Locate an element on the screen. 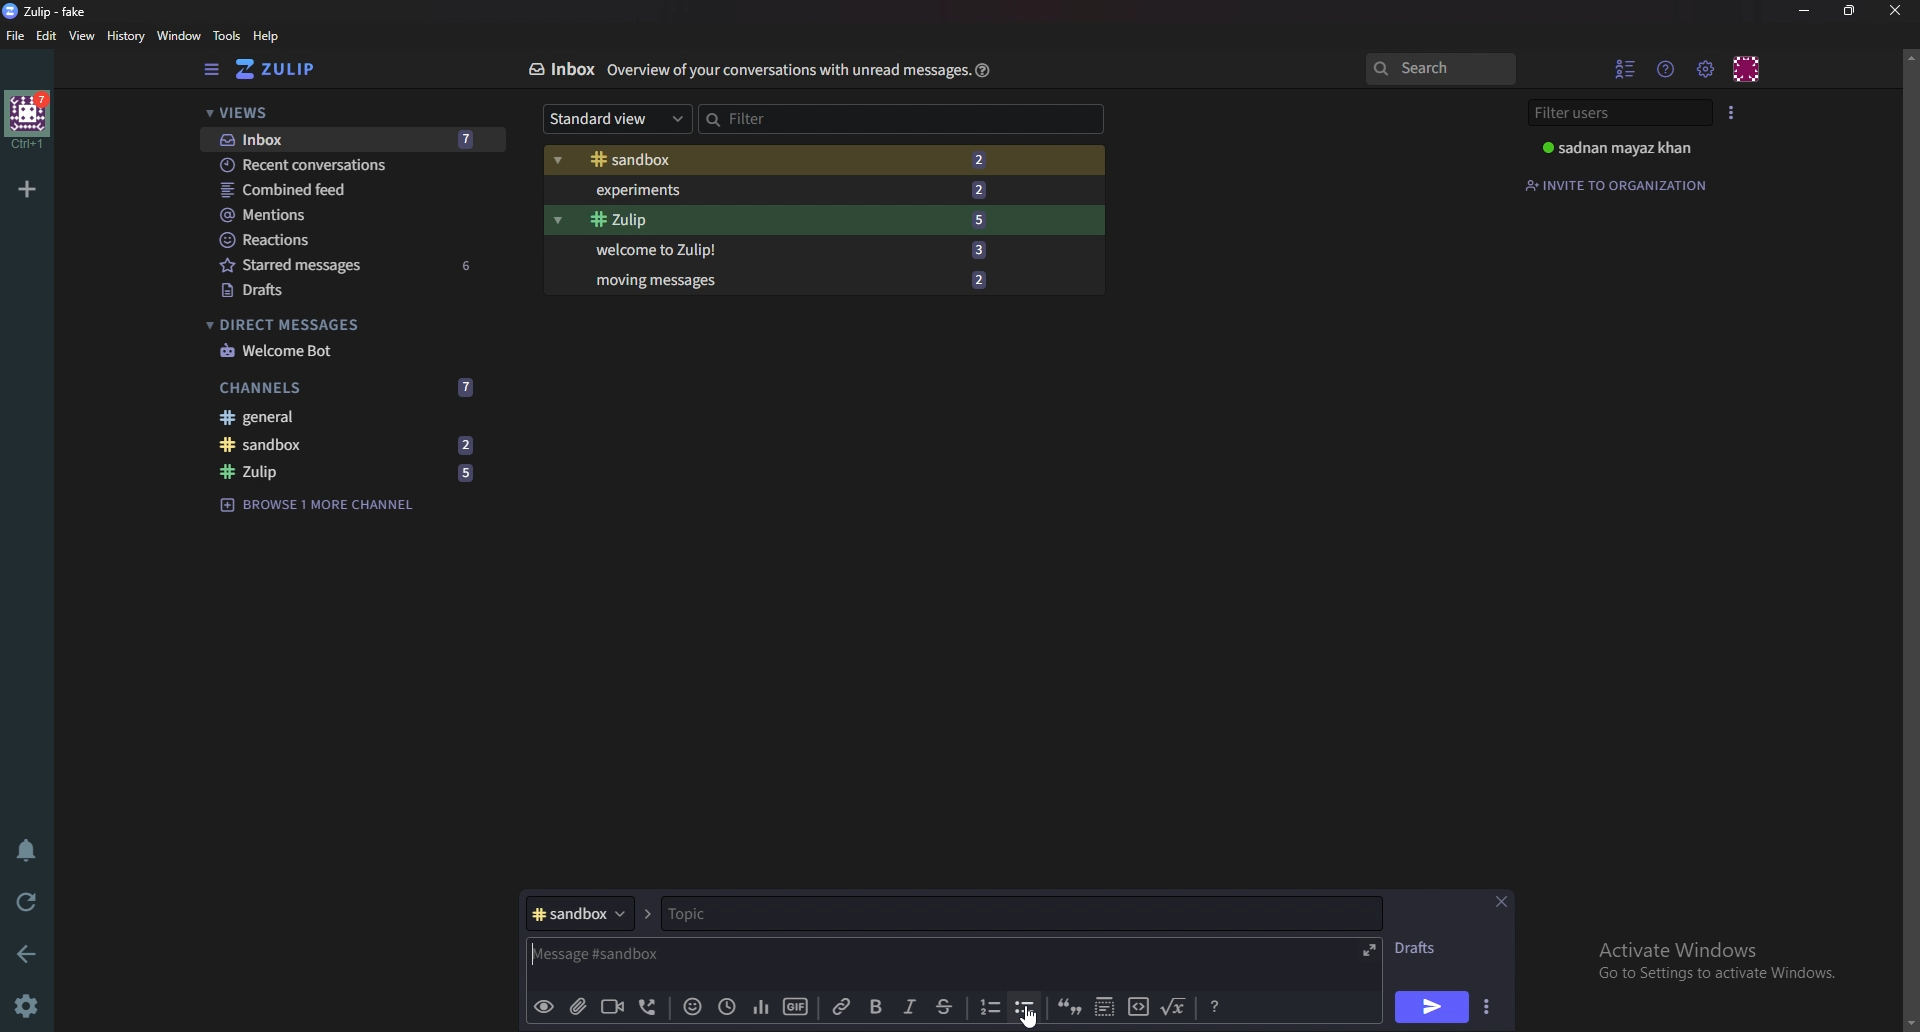 The width and height of the screenshot is (1920, 1032). View is located at coordinates (83, 37).